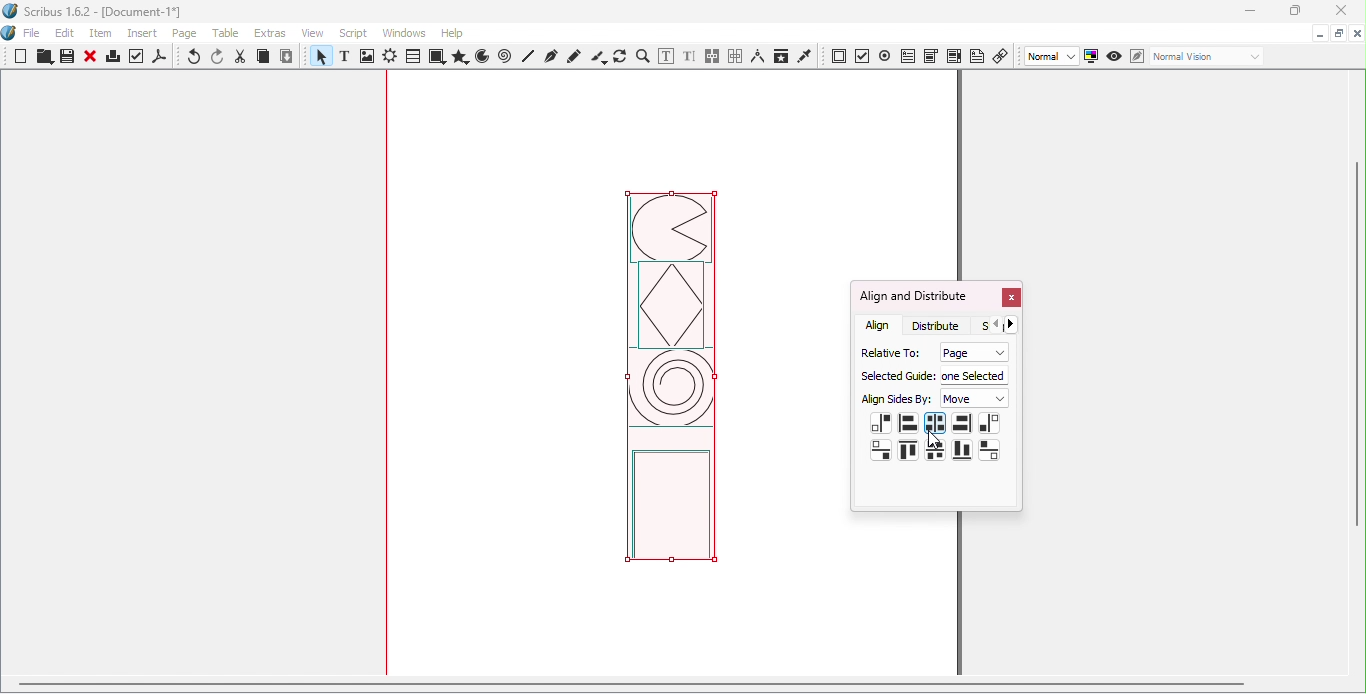 The width and height of the screenshot is (1366, 694). Describe the element at coordinates (1249, 12) in the screenshot. I see `Minimize` at that location.